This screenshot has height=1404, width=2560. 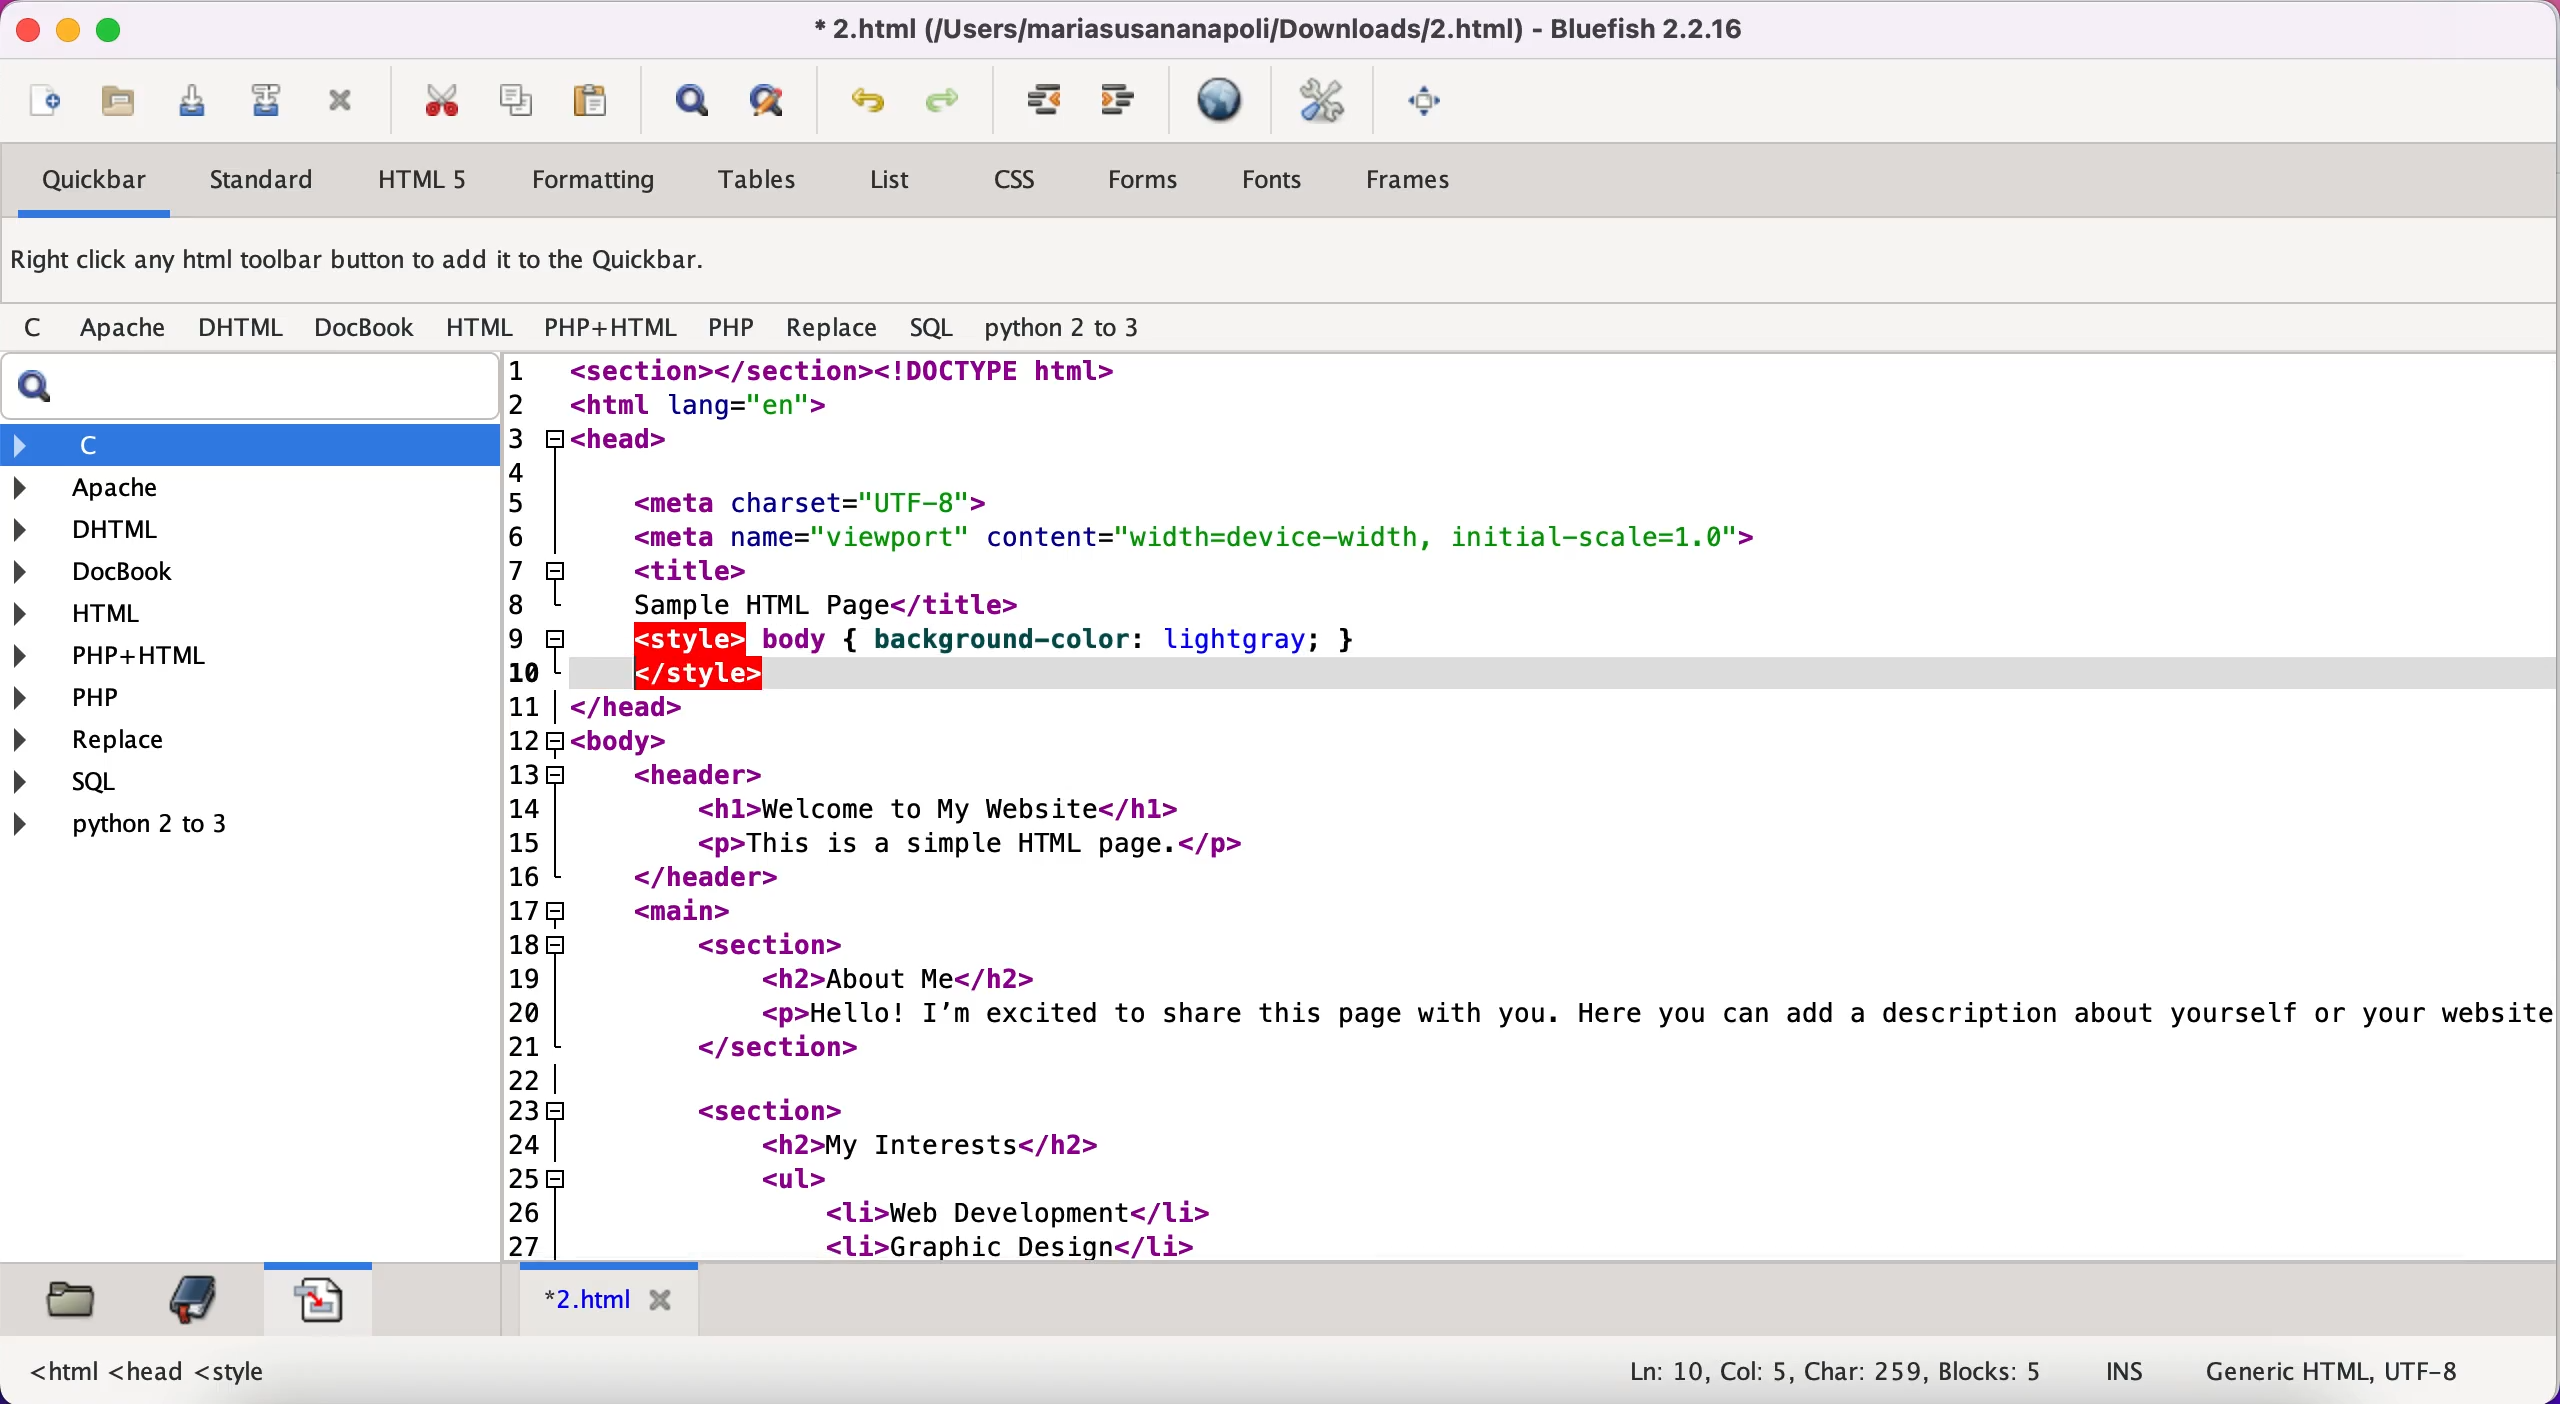 What do you see at coordinates (199, 488) in the screenshot?
I see `apache` at bounding box center [199, 488].